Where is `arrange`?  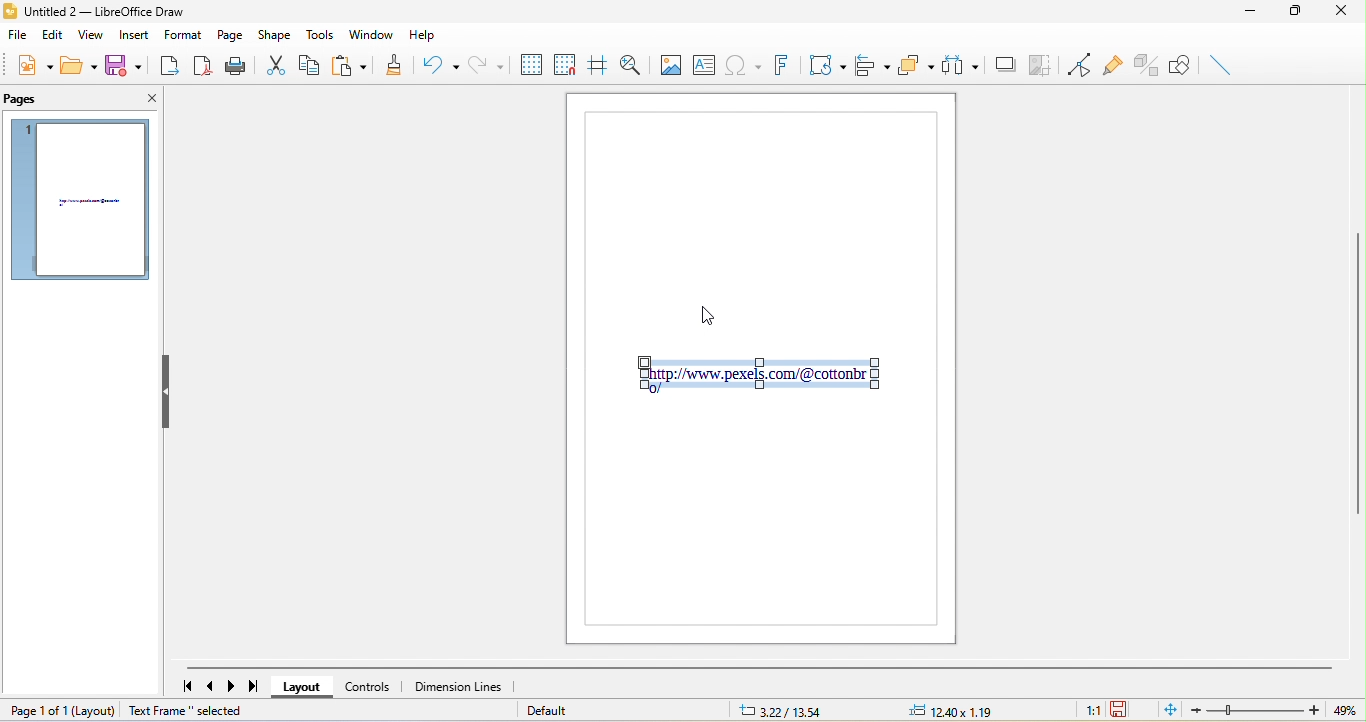
arrange is located at coordinates (917, 65).